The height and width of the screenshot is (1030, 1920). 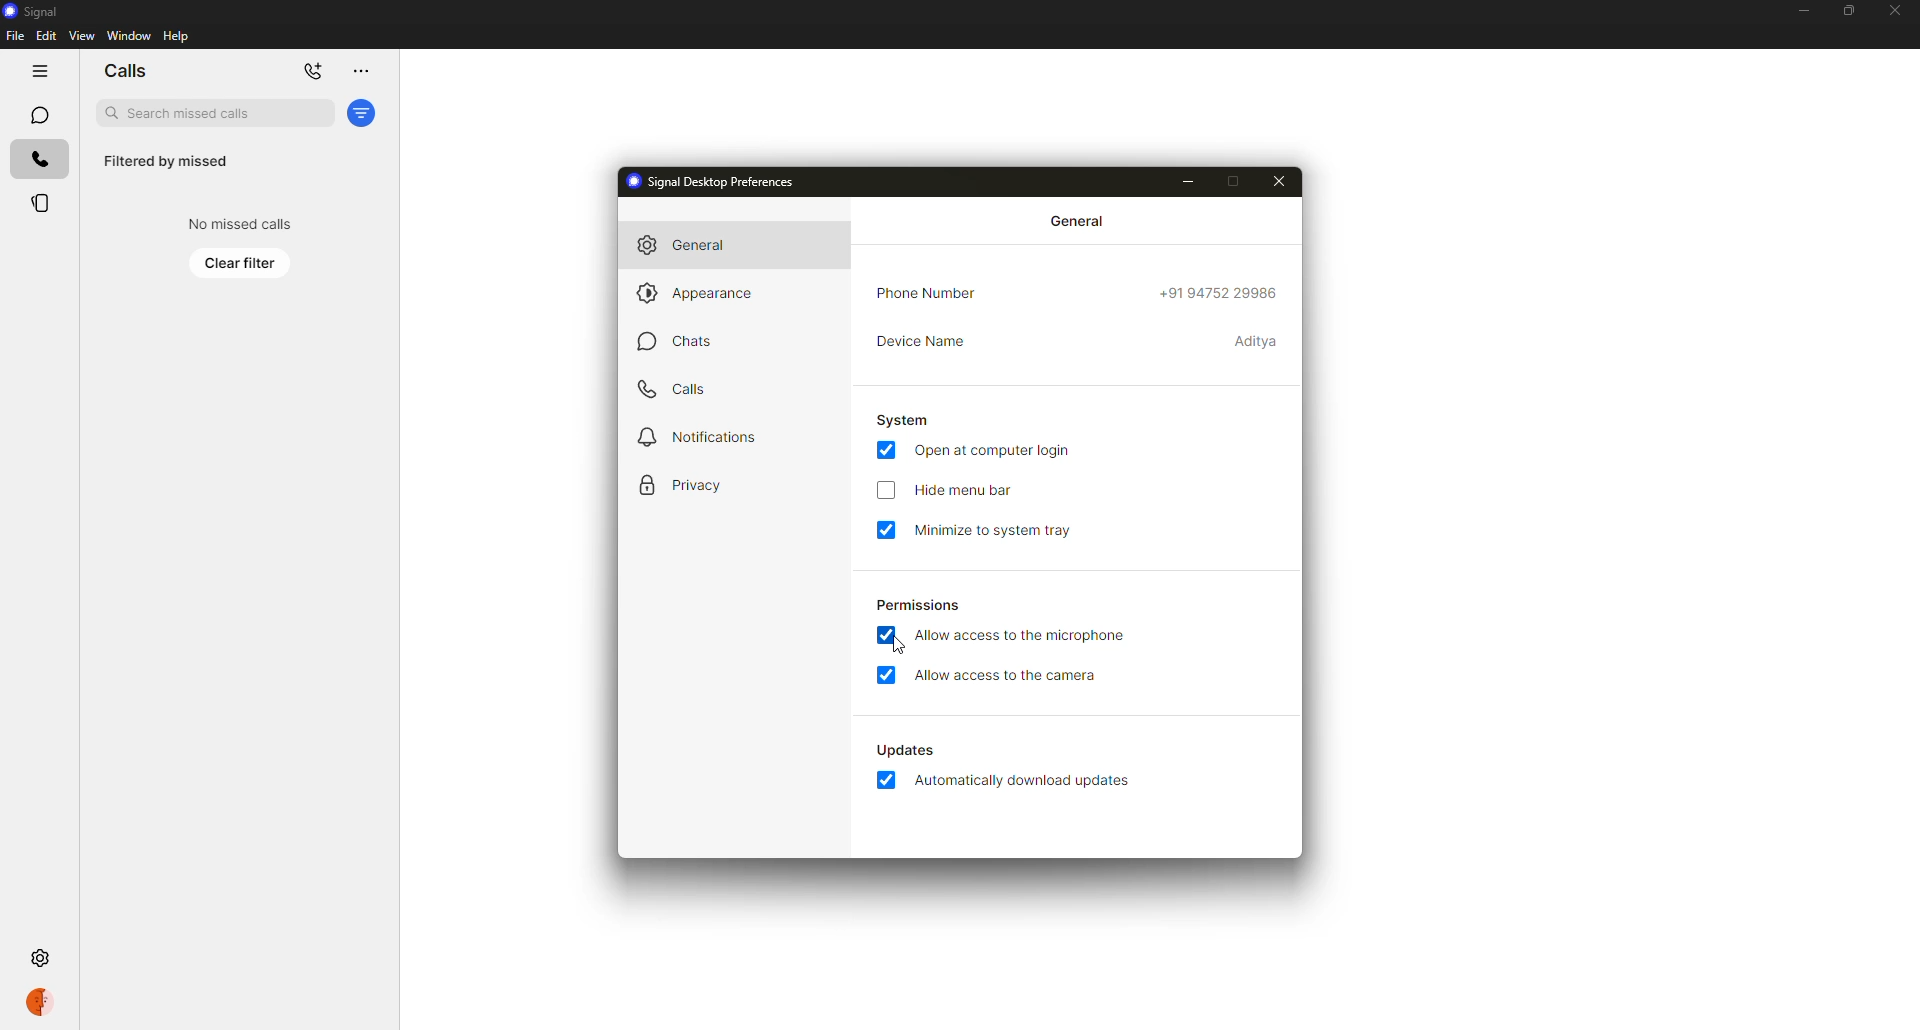 I want to click on updates, so click(x=906, y=751).